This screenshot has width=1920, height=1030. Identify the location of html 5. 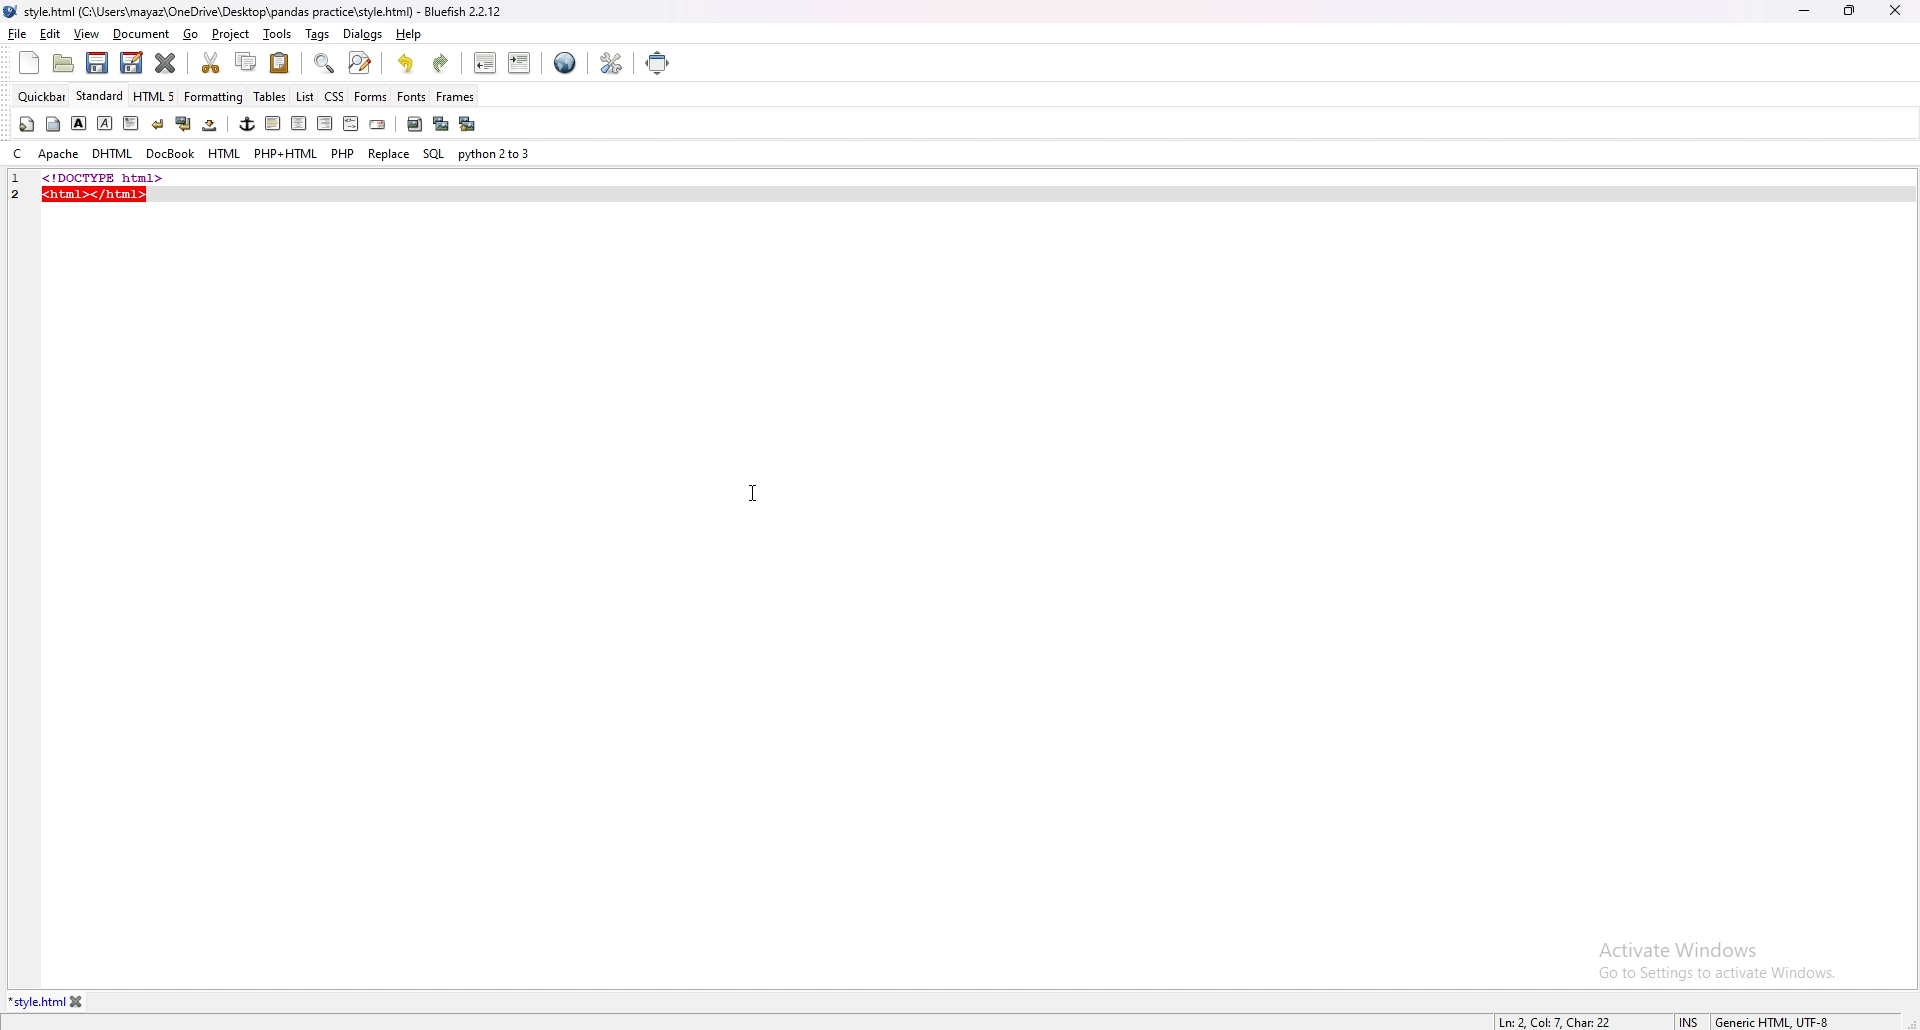
(156, 97).